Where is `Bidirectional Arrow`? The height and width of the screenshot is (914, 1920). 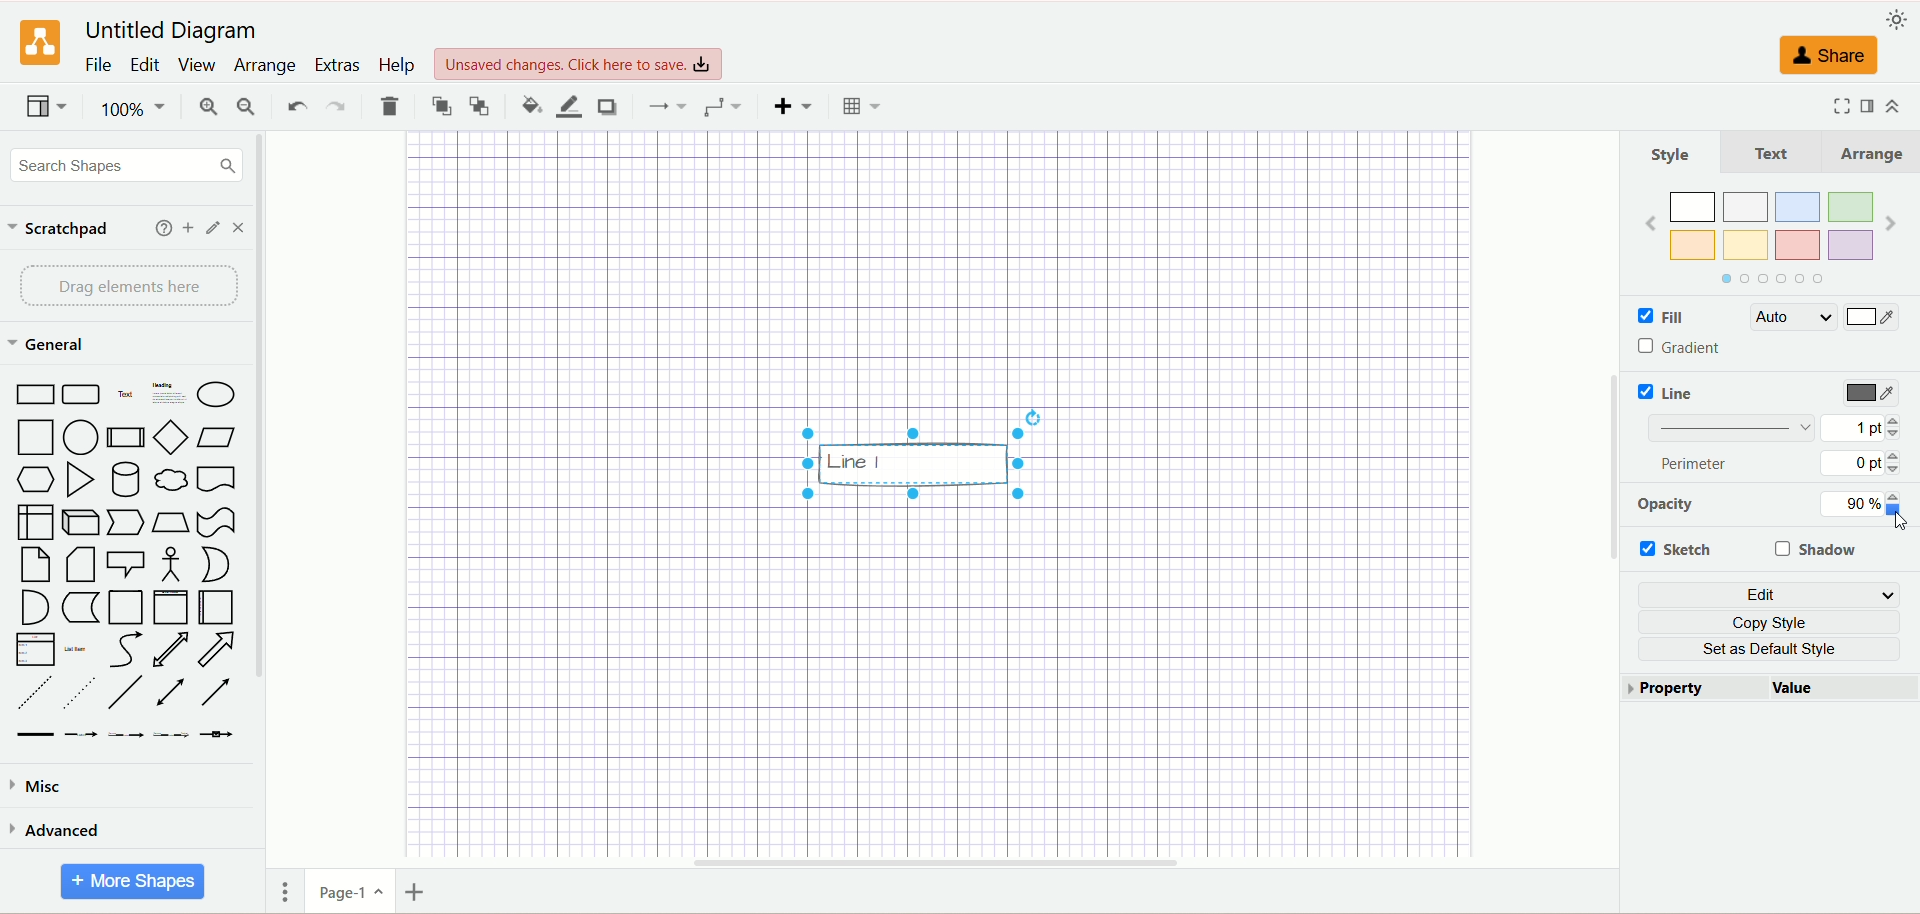 Bidirectional Arrow is located at coordinates (171, 651).